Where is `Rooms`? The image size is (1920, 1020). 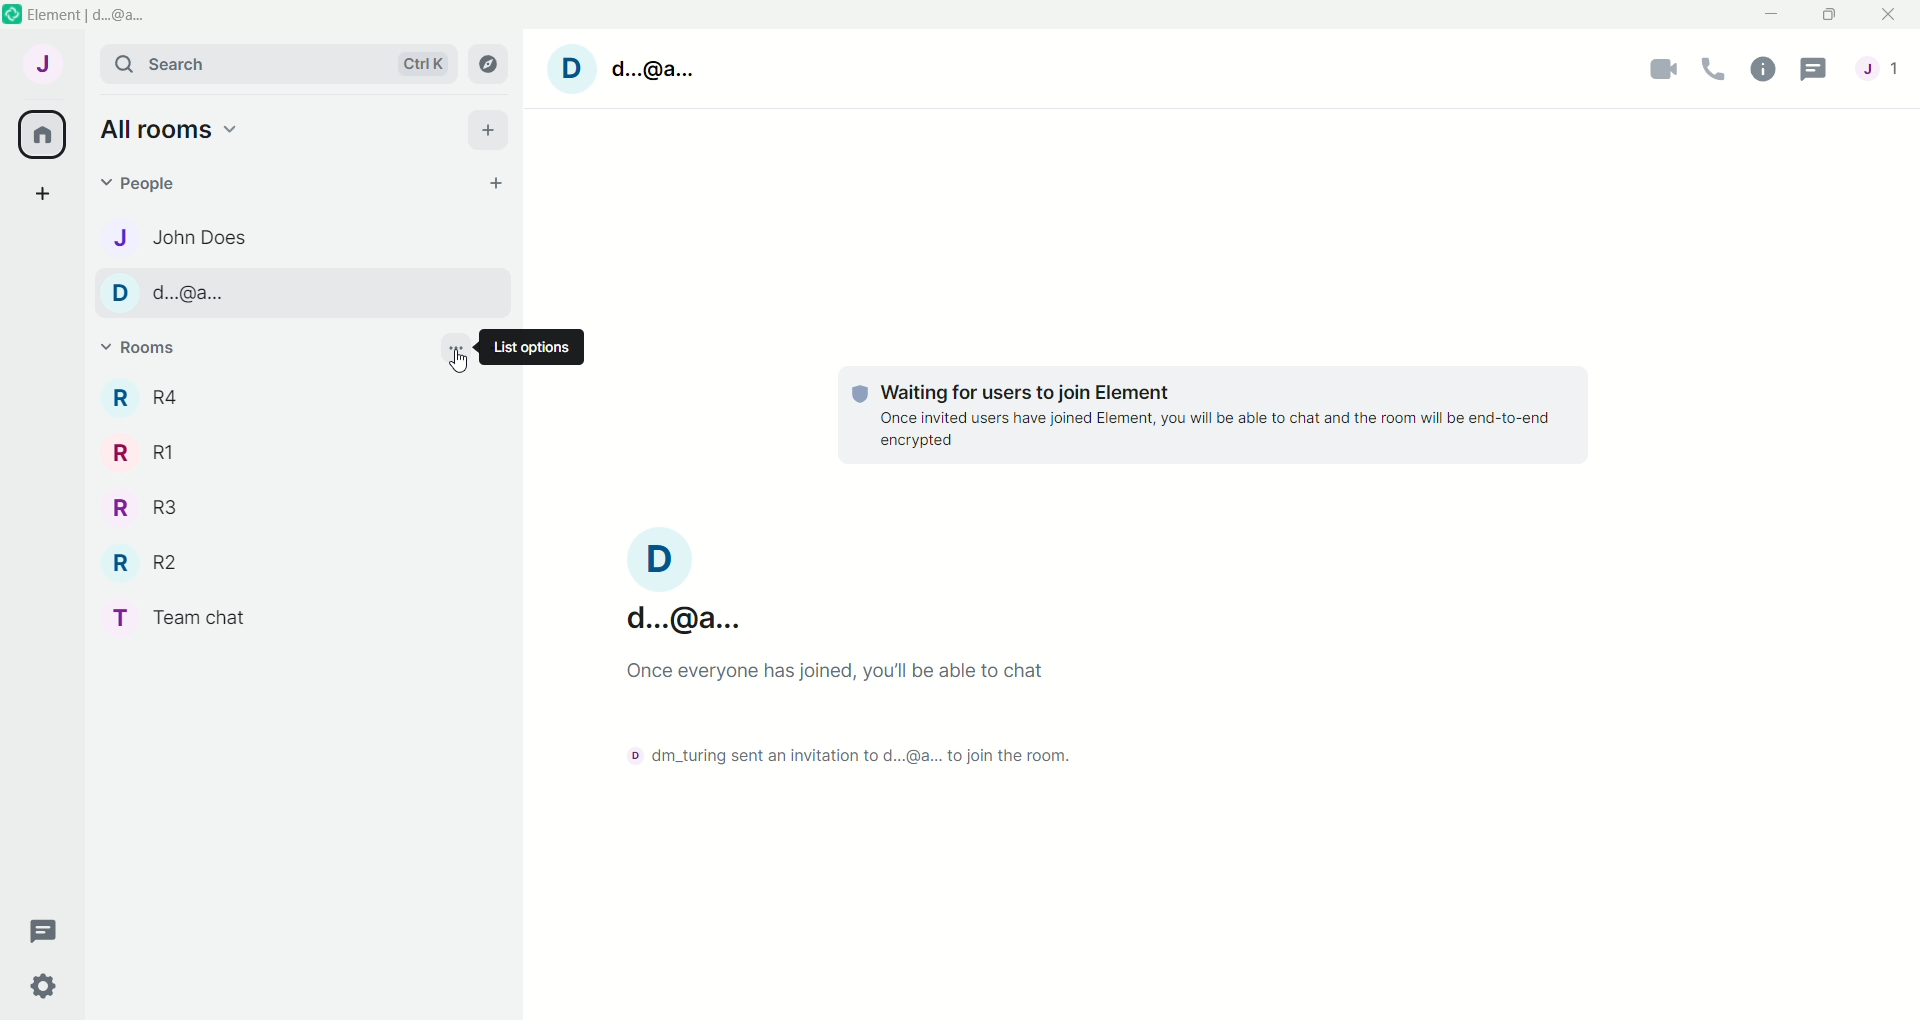
Rooms is located at coordinates (154, 347).